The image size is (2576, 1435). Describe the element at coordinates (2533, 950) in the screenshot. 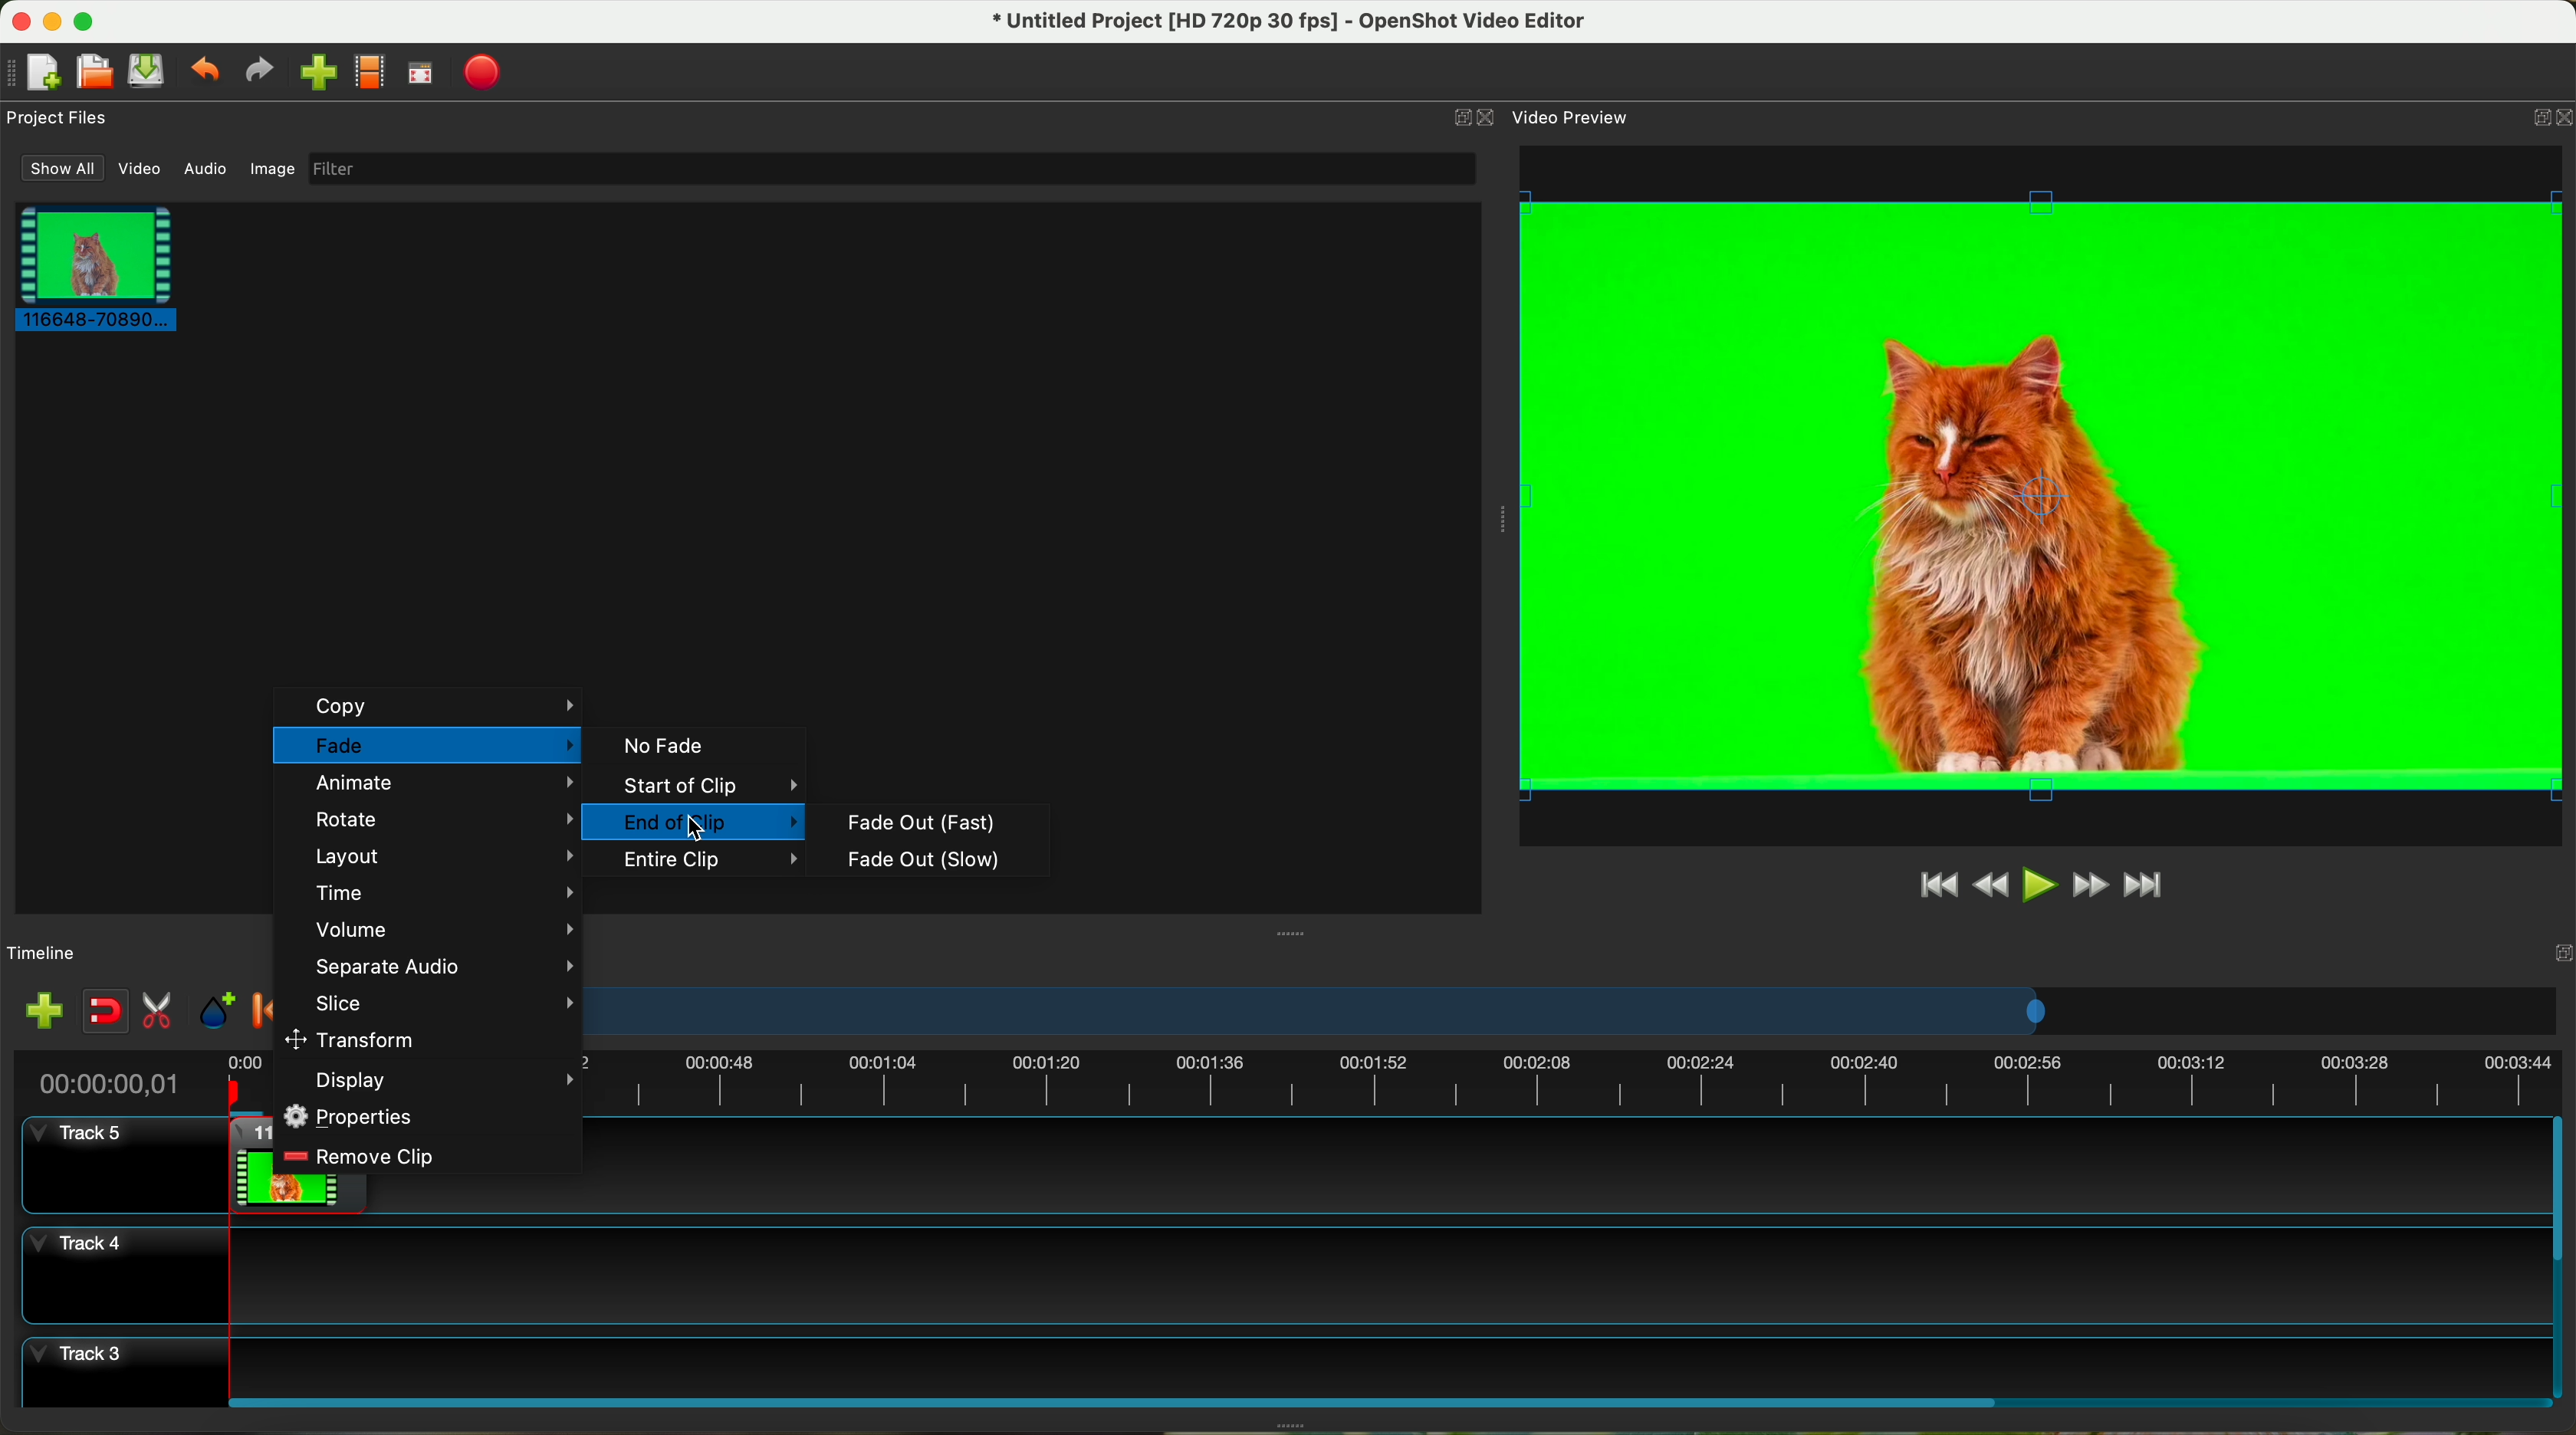

I see `close` at that location.